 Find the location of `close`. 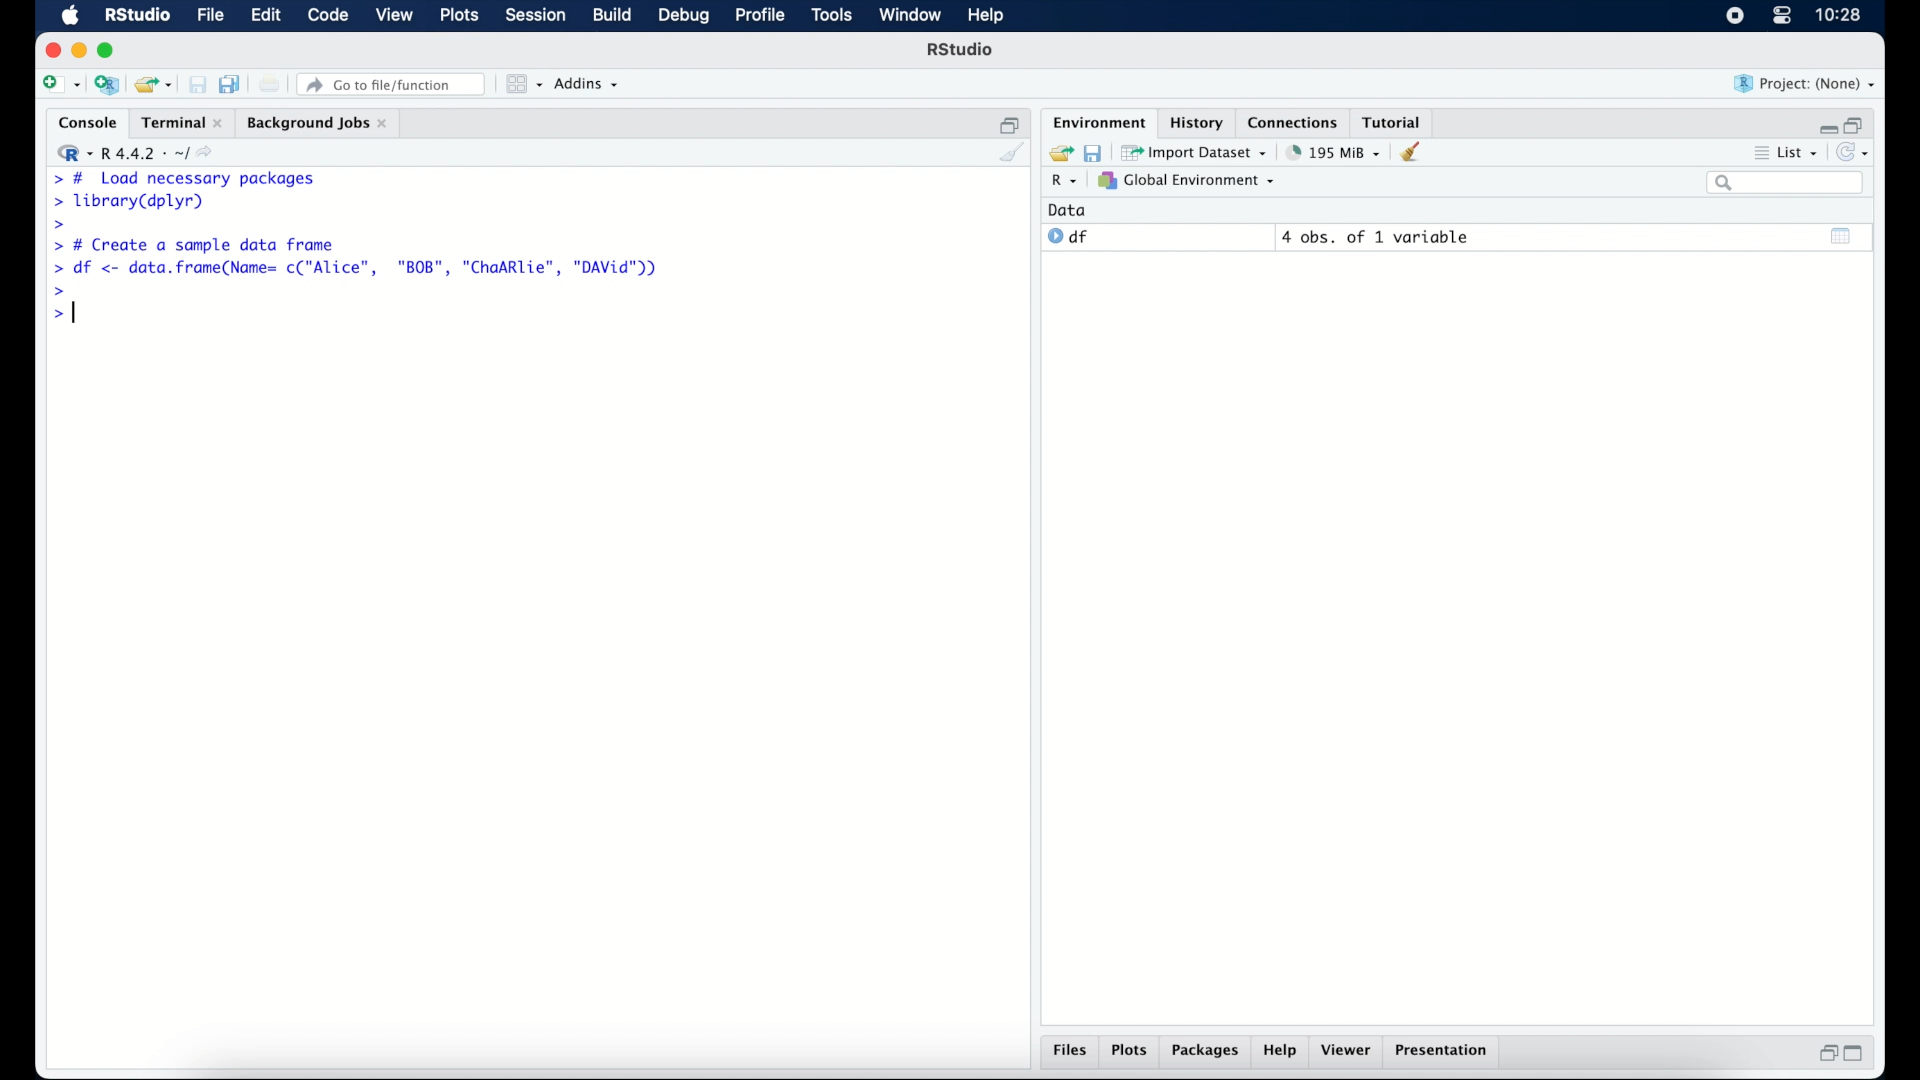

close is located at coordinates (53, 50).